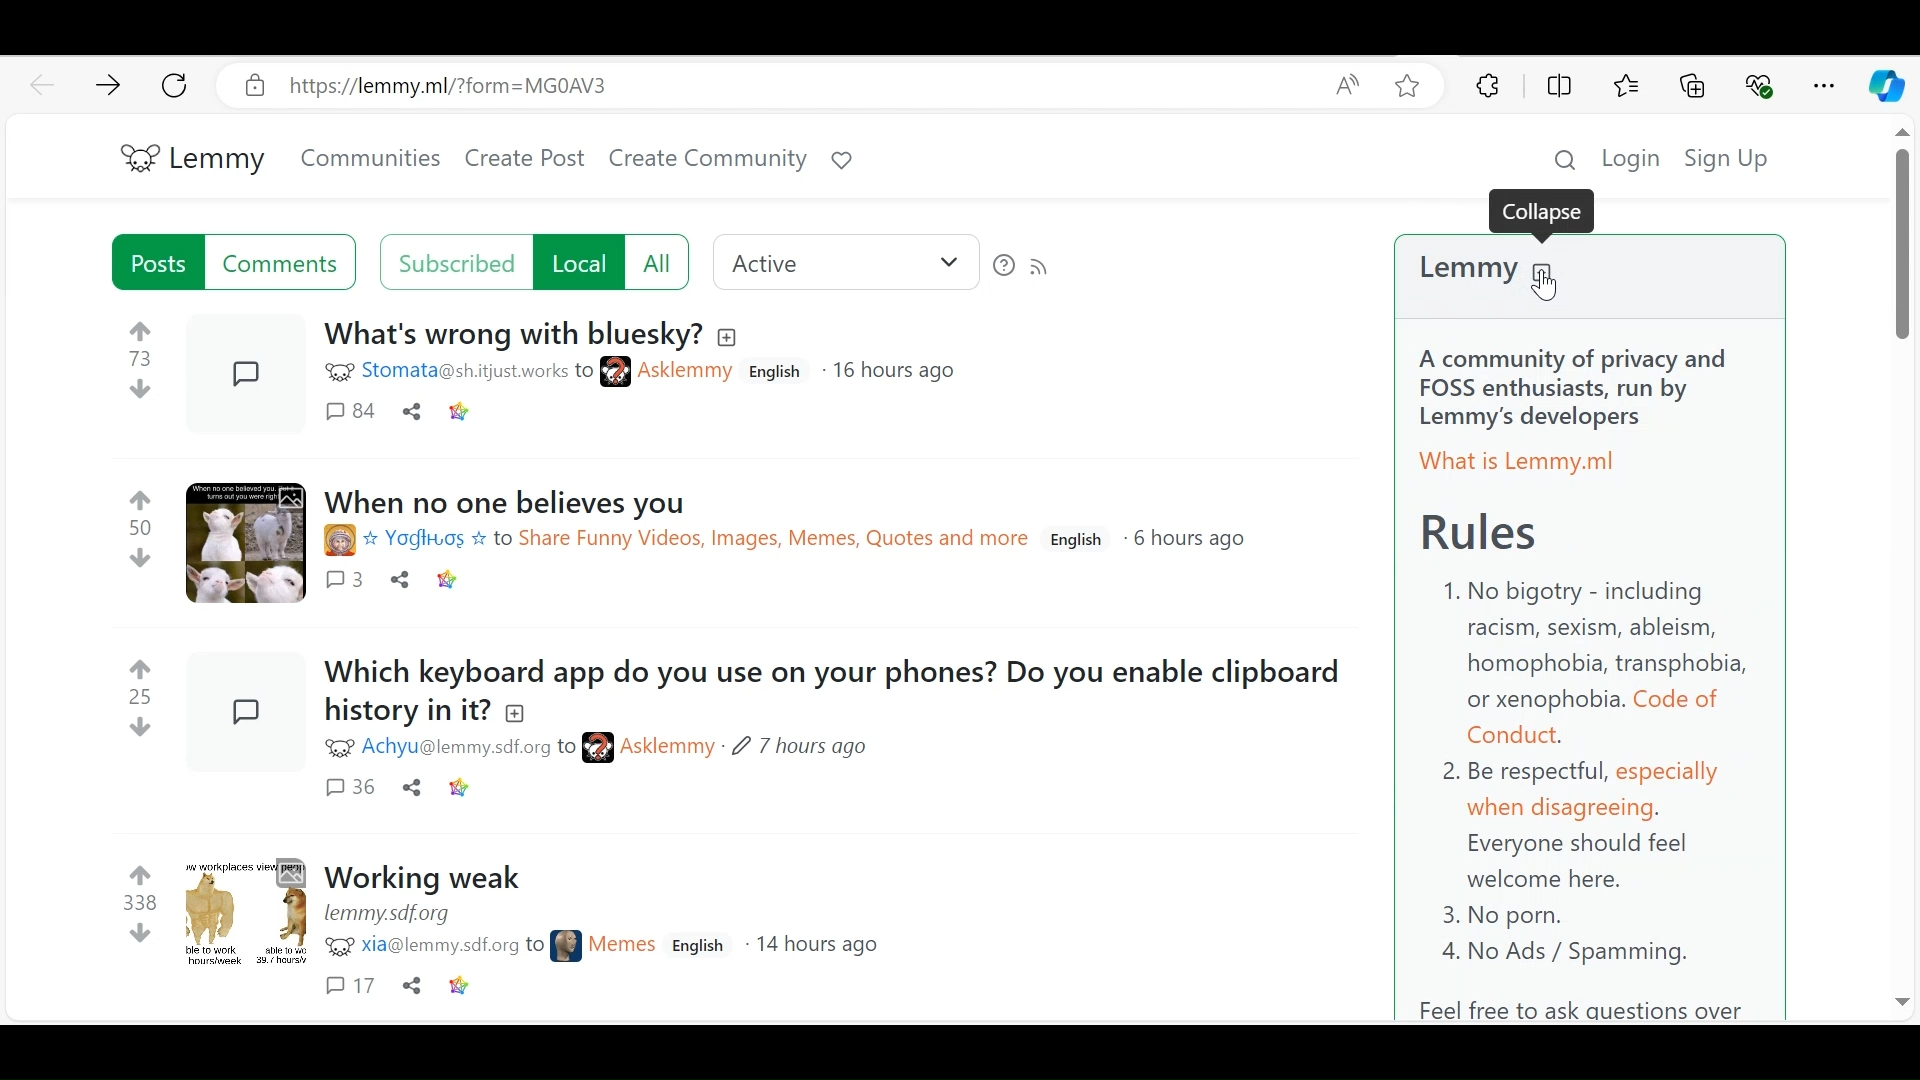 This screenshot has width=1920, height=1080. I want to click on Time posted, so click(1190, 539).